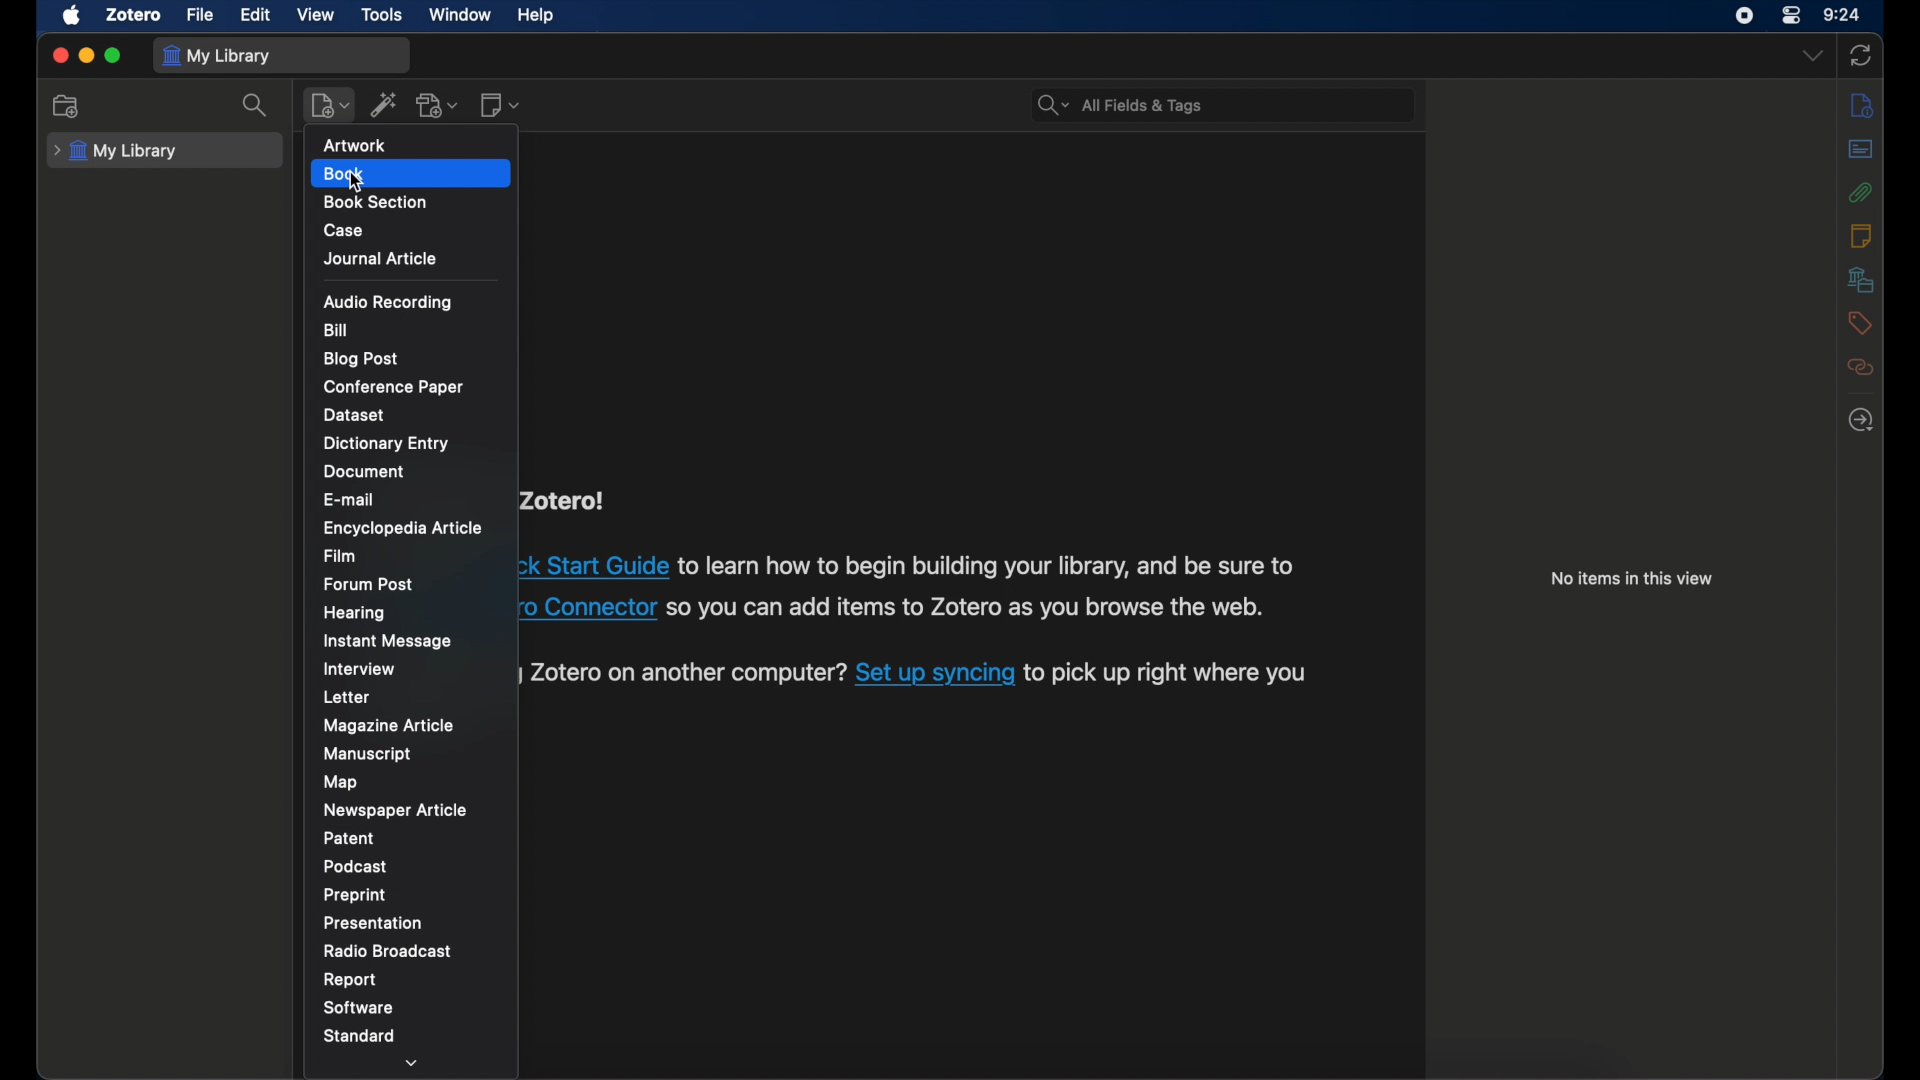 The width and height of the screenshot is (1920, 1080). What do you see at coordinates (1861, 149) in the screenshot?
I see `abstract` at bounding box center [1861, 149].